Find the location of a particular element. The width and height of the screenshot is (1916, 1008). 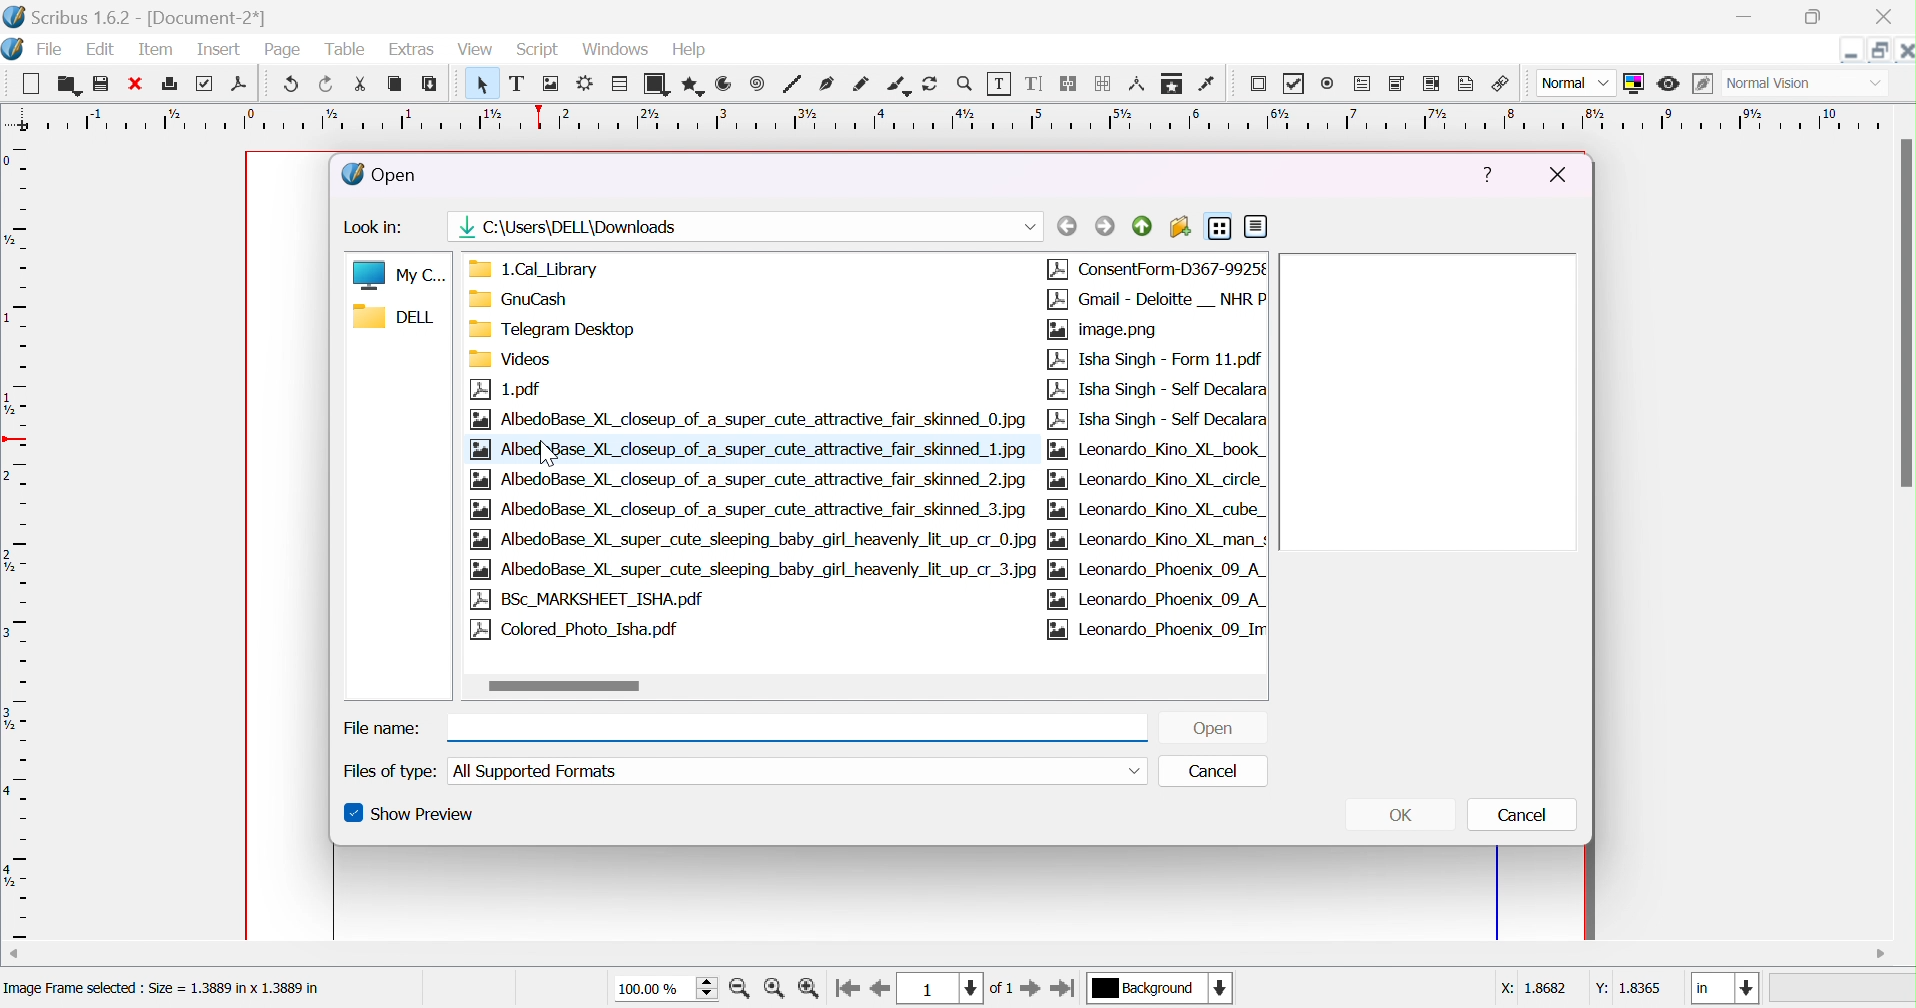

line is located at coordinates (792, 84).